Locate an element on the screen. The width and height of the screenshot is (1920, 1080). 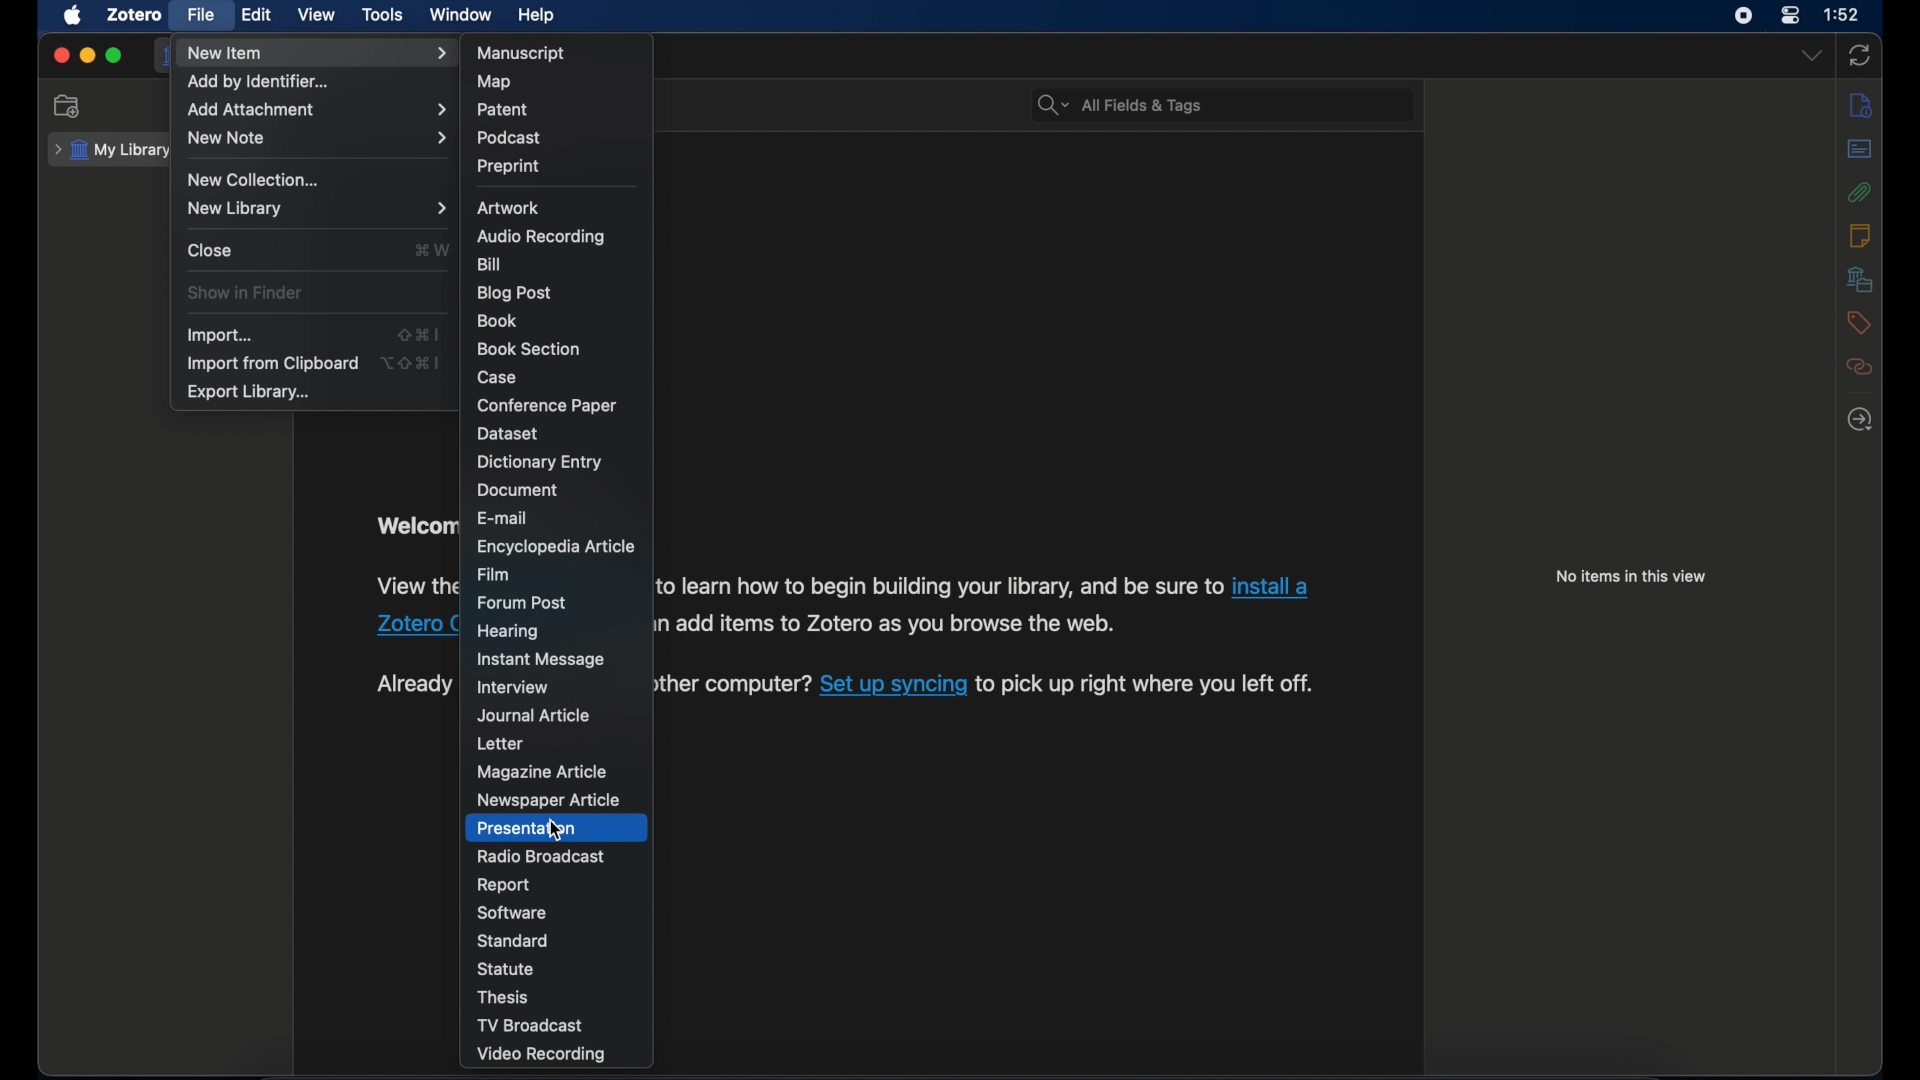
conference paper is located at coordinates (547, 404).